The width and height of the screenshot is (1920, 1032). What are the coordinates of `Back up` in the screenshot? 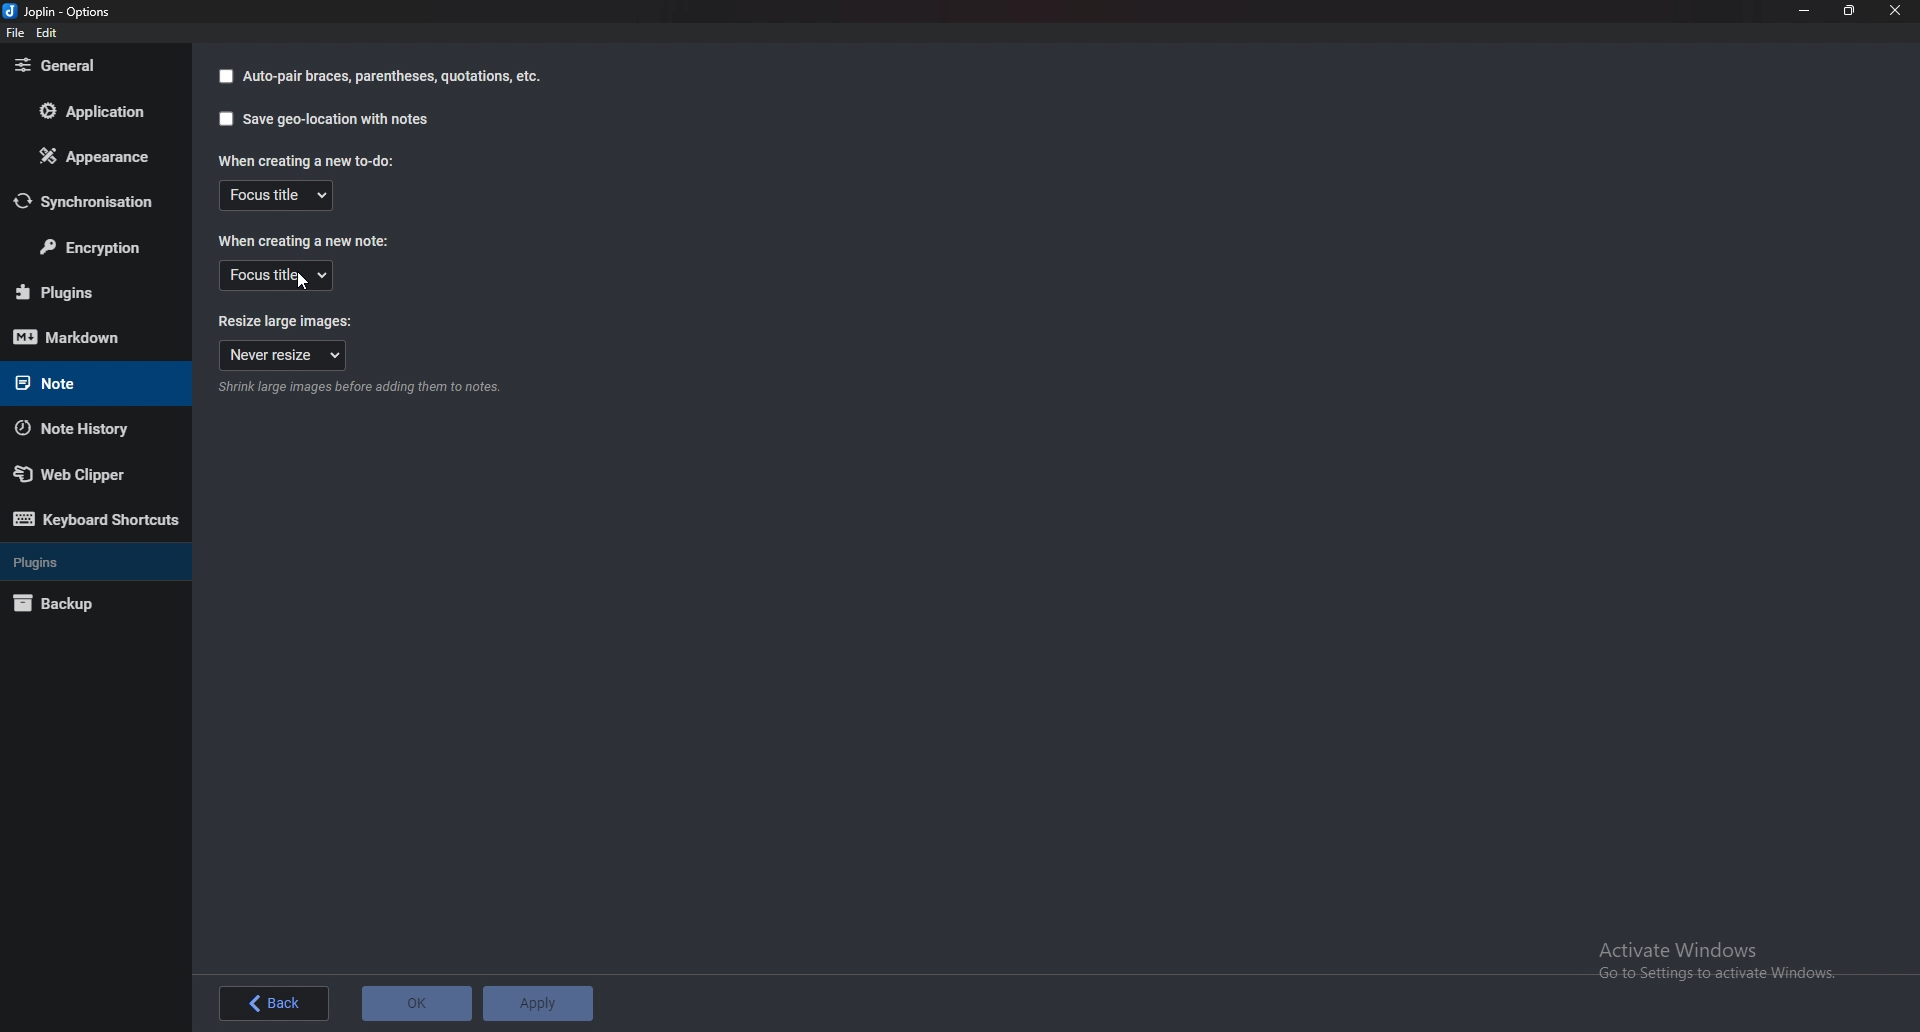 It's located at (83, 603).